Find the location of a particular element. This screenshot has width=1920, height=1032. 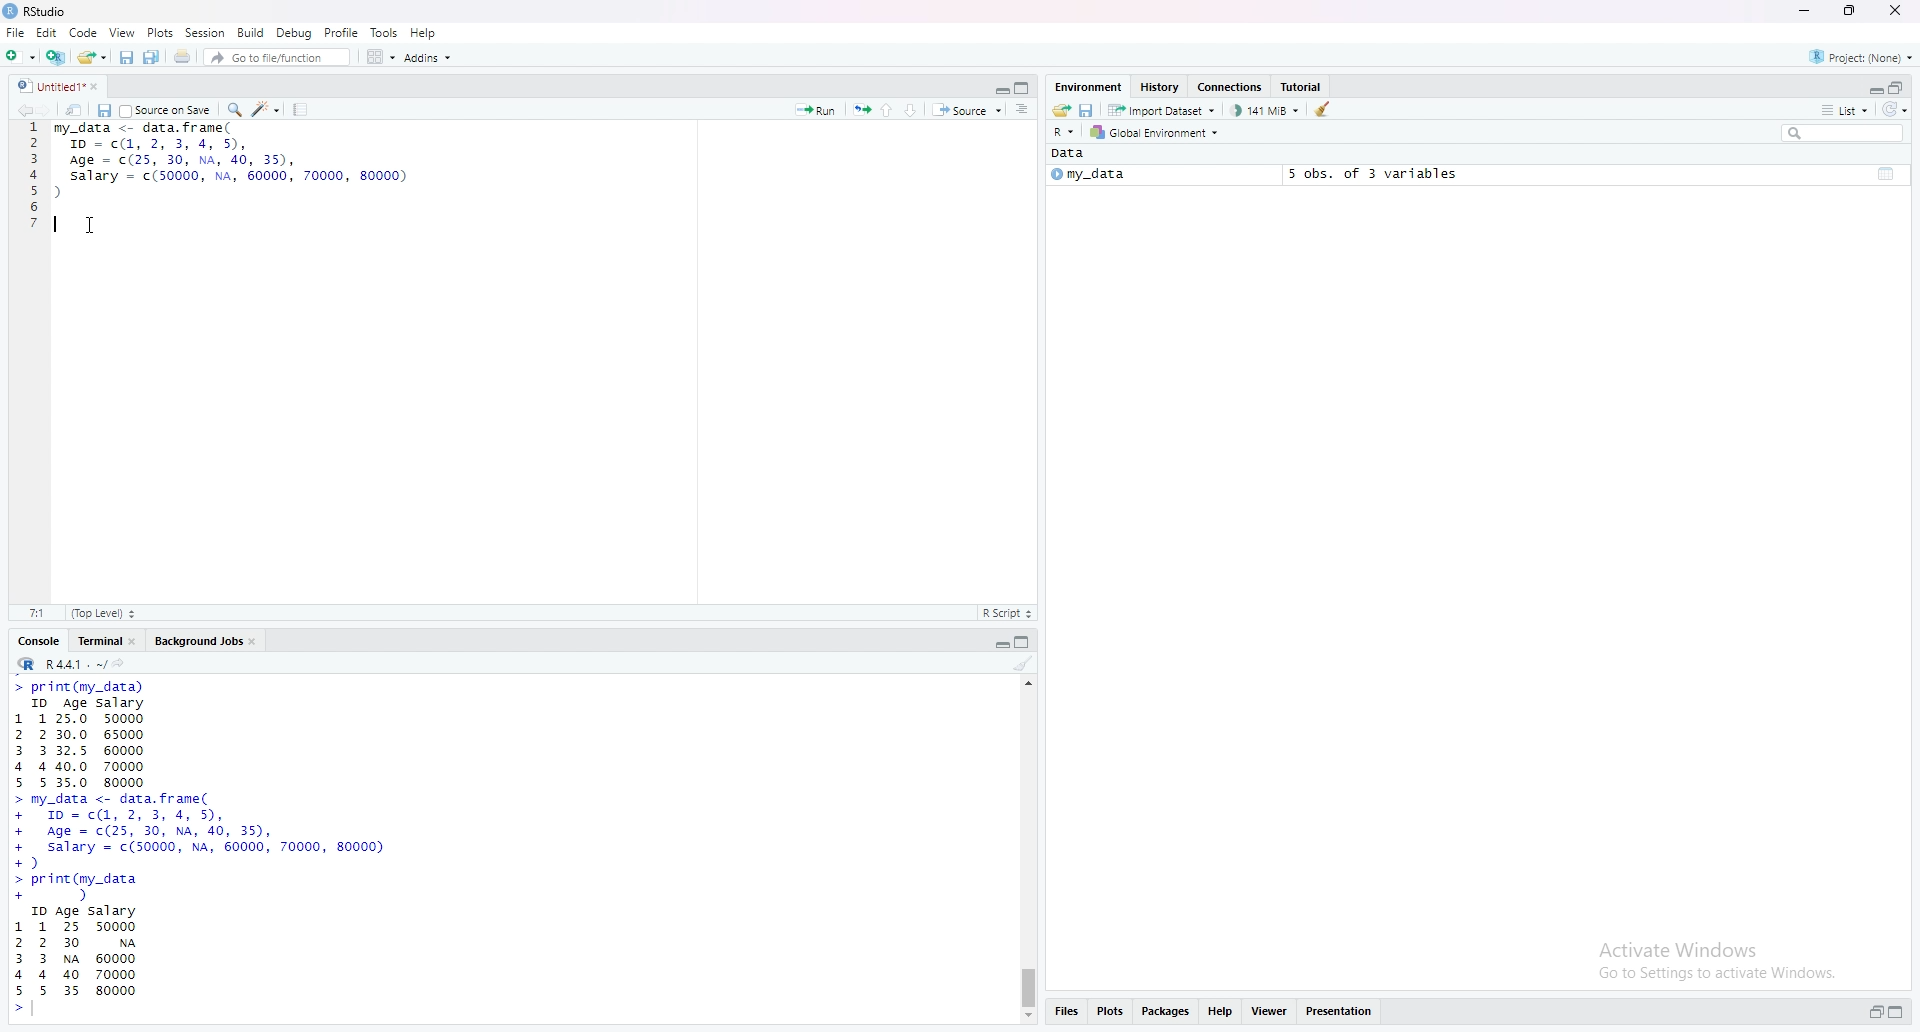

compile reports is located at coordinates (303, 109).